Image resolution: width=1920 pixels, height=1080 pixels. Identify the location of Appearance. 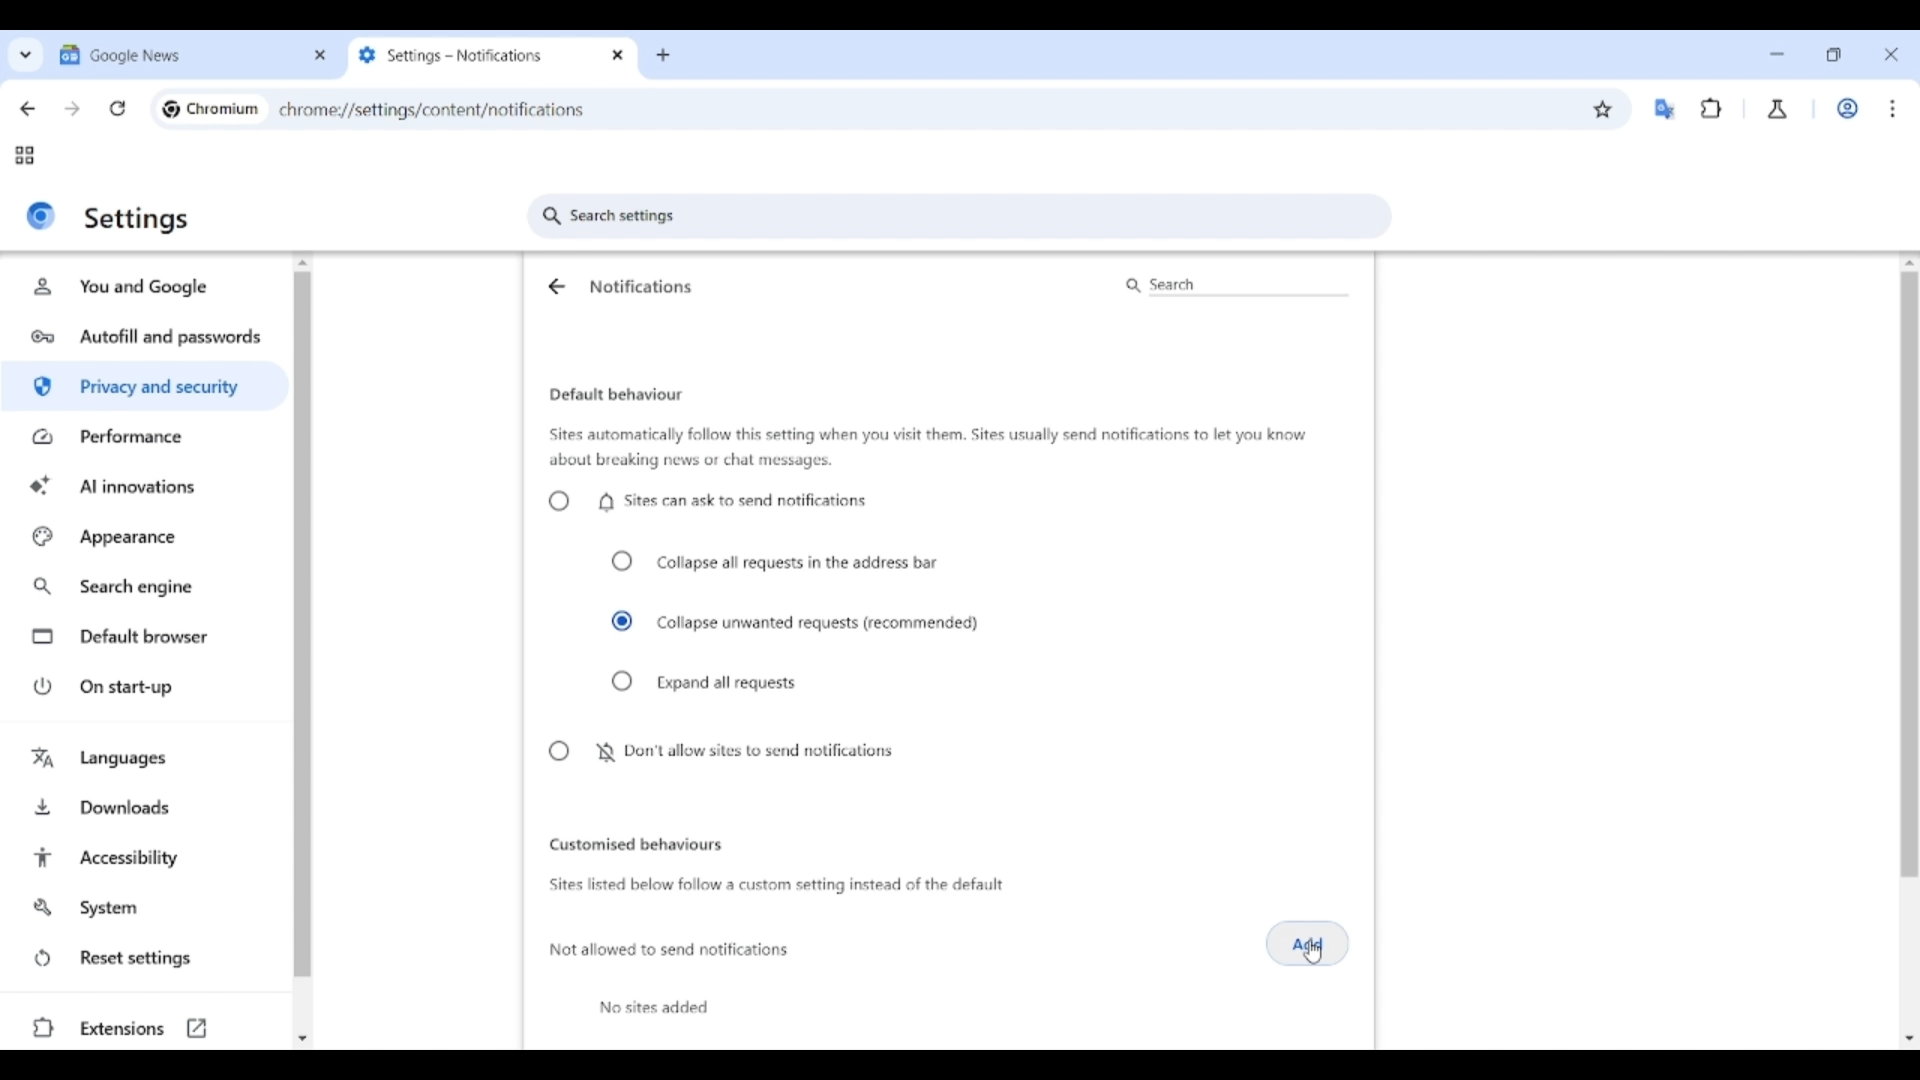
(145, 537).